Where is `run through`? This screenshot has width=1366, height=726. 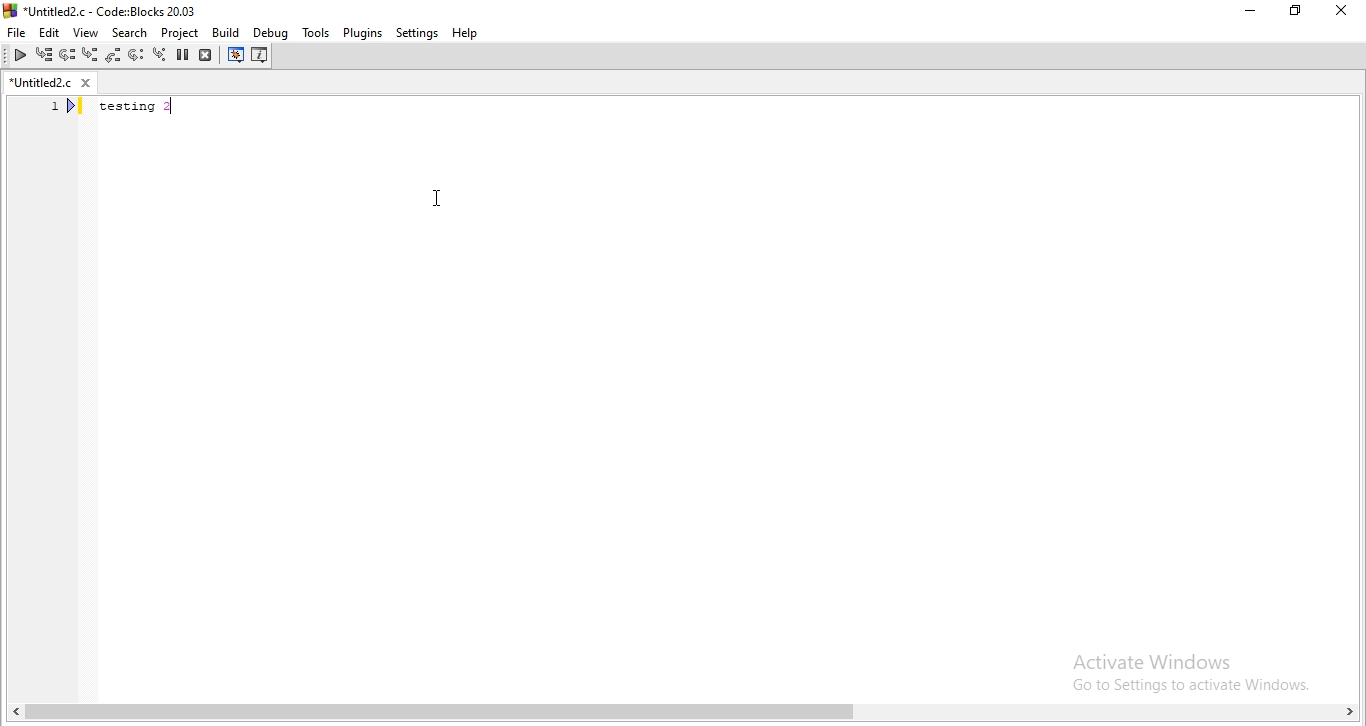
run through is located at coordinates (159, 56).